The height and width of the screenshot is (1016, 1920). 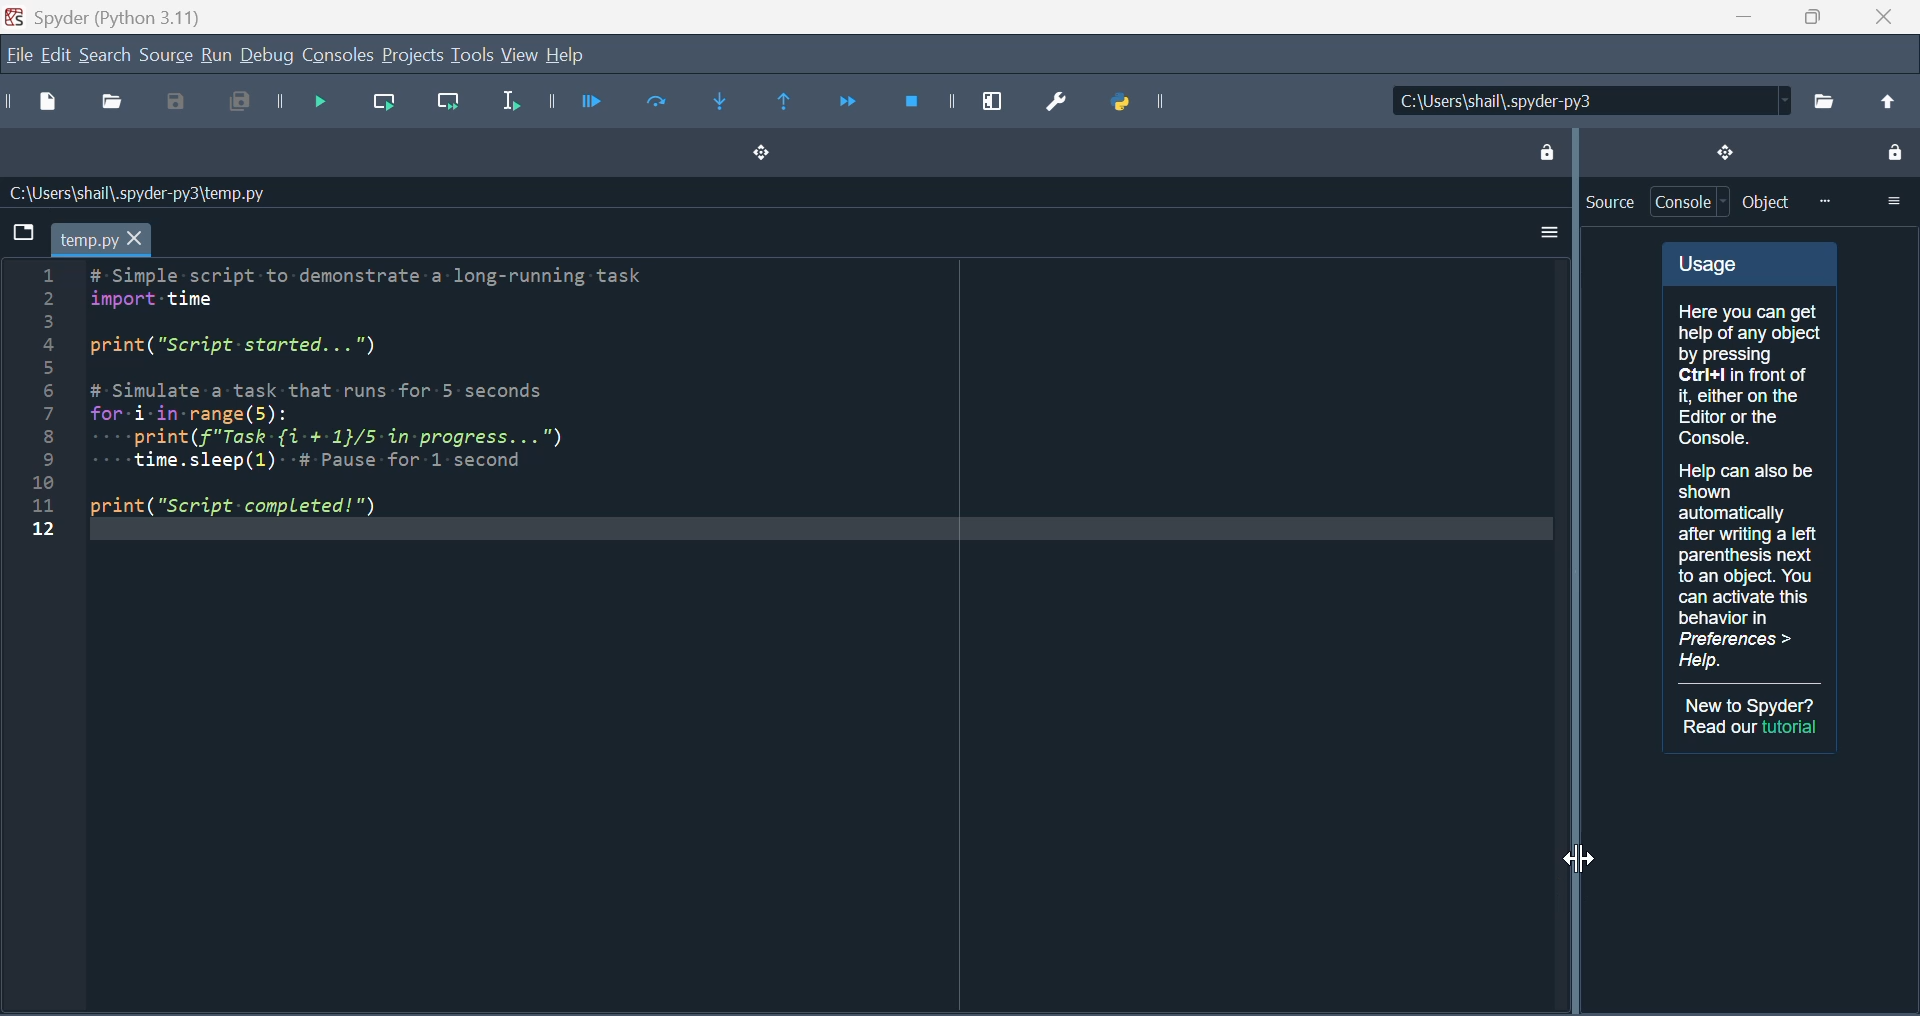 What do you see at coordinates (658, 103) in the screenshot?
I see `run current file` at bounding box center [658, 103].